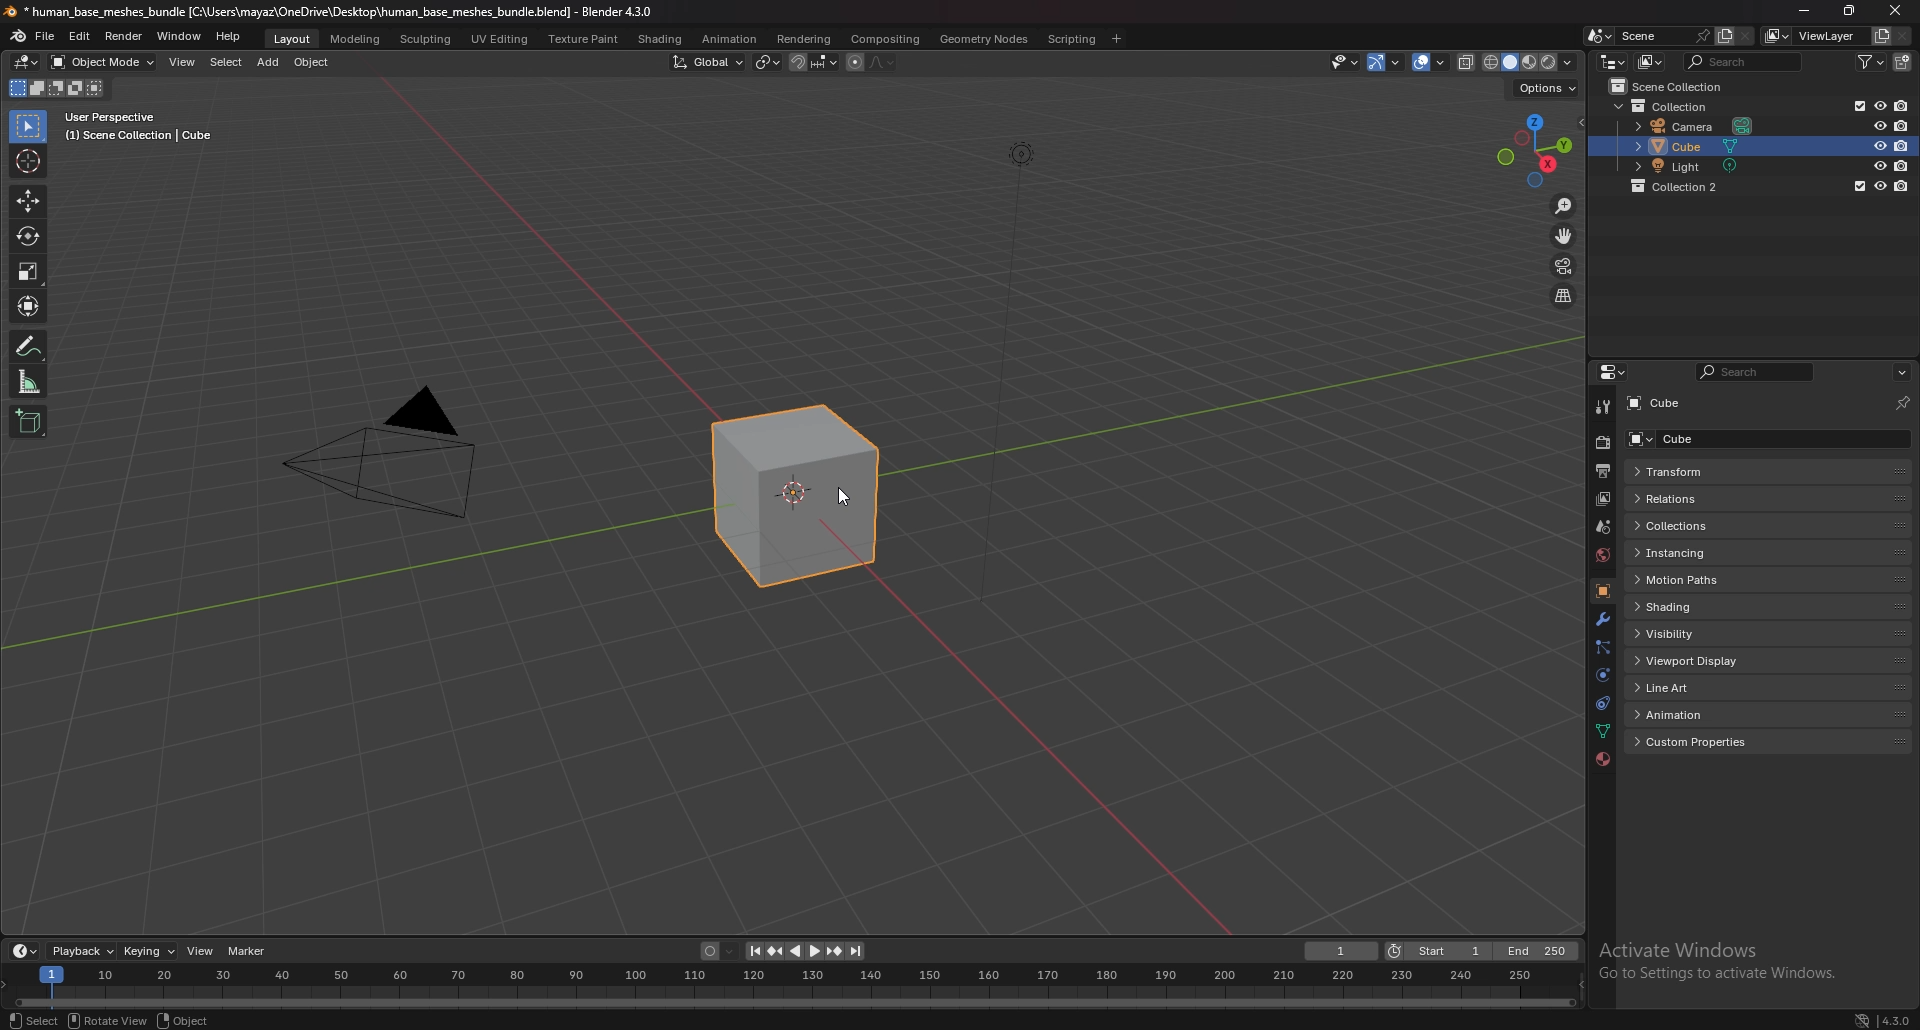  What do you see at coordinates (807, 503) in the screenshot?
I see `selected cube` at bounding box center [807, 503].